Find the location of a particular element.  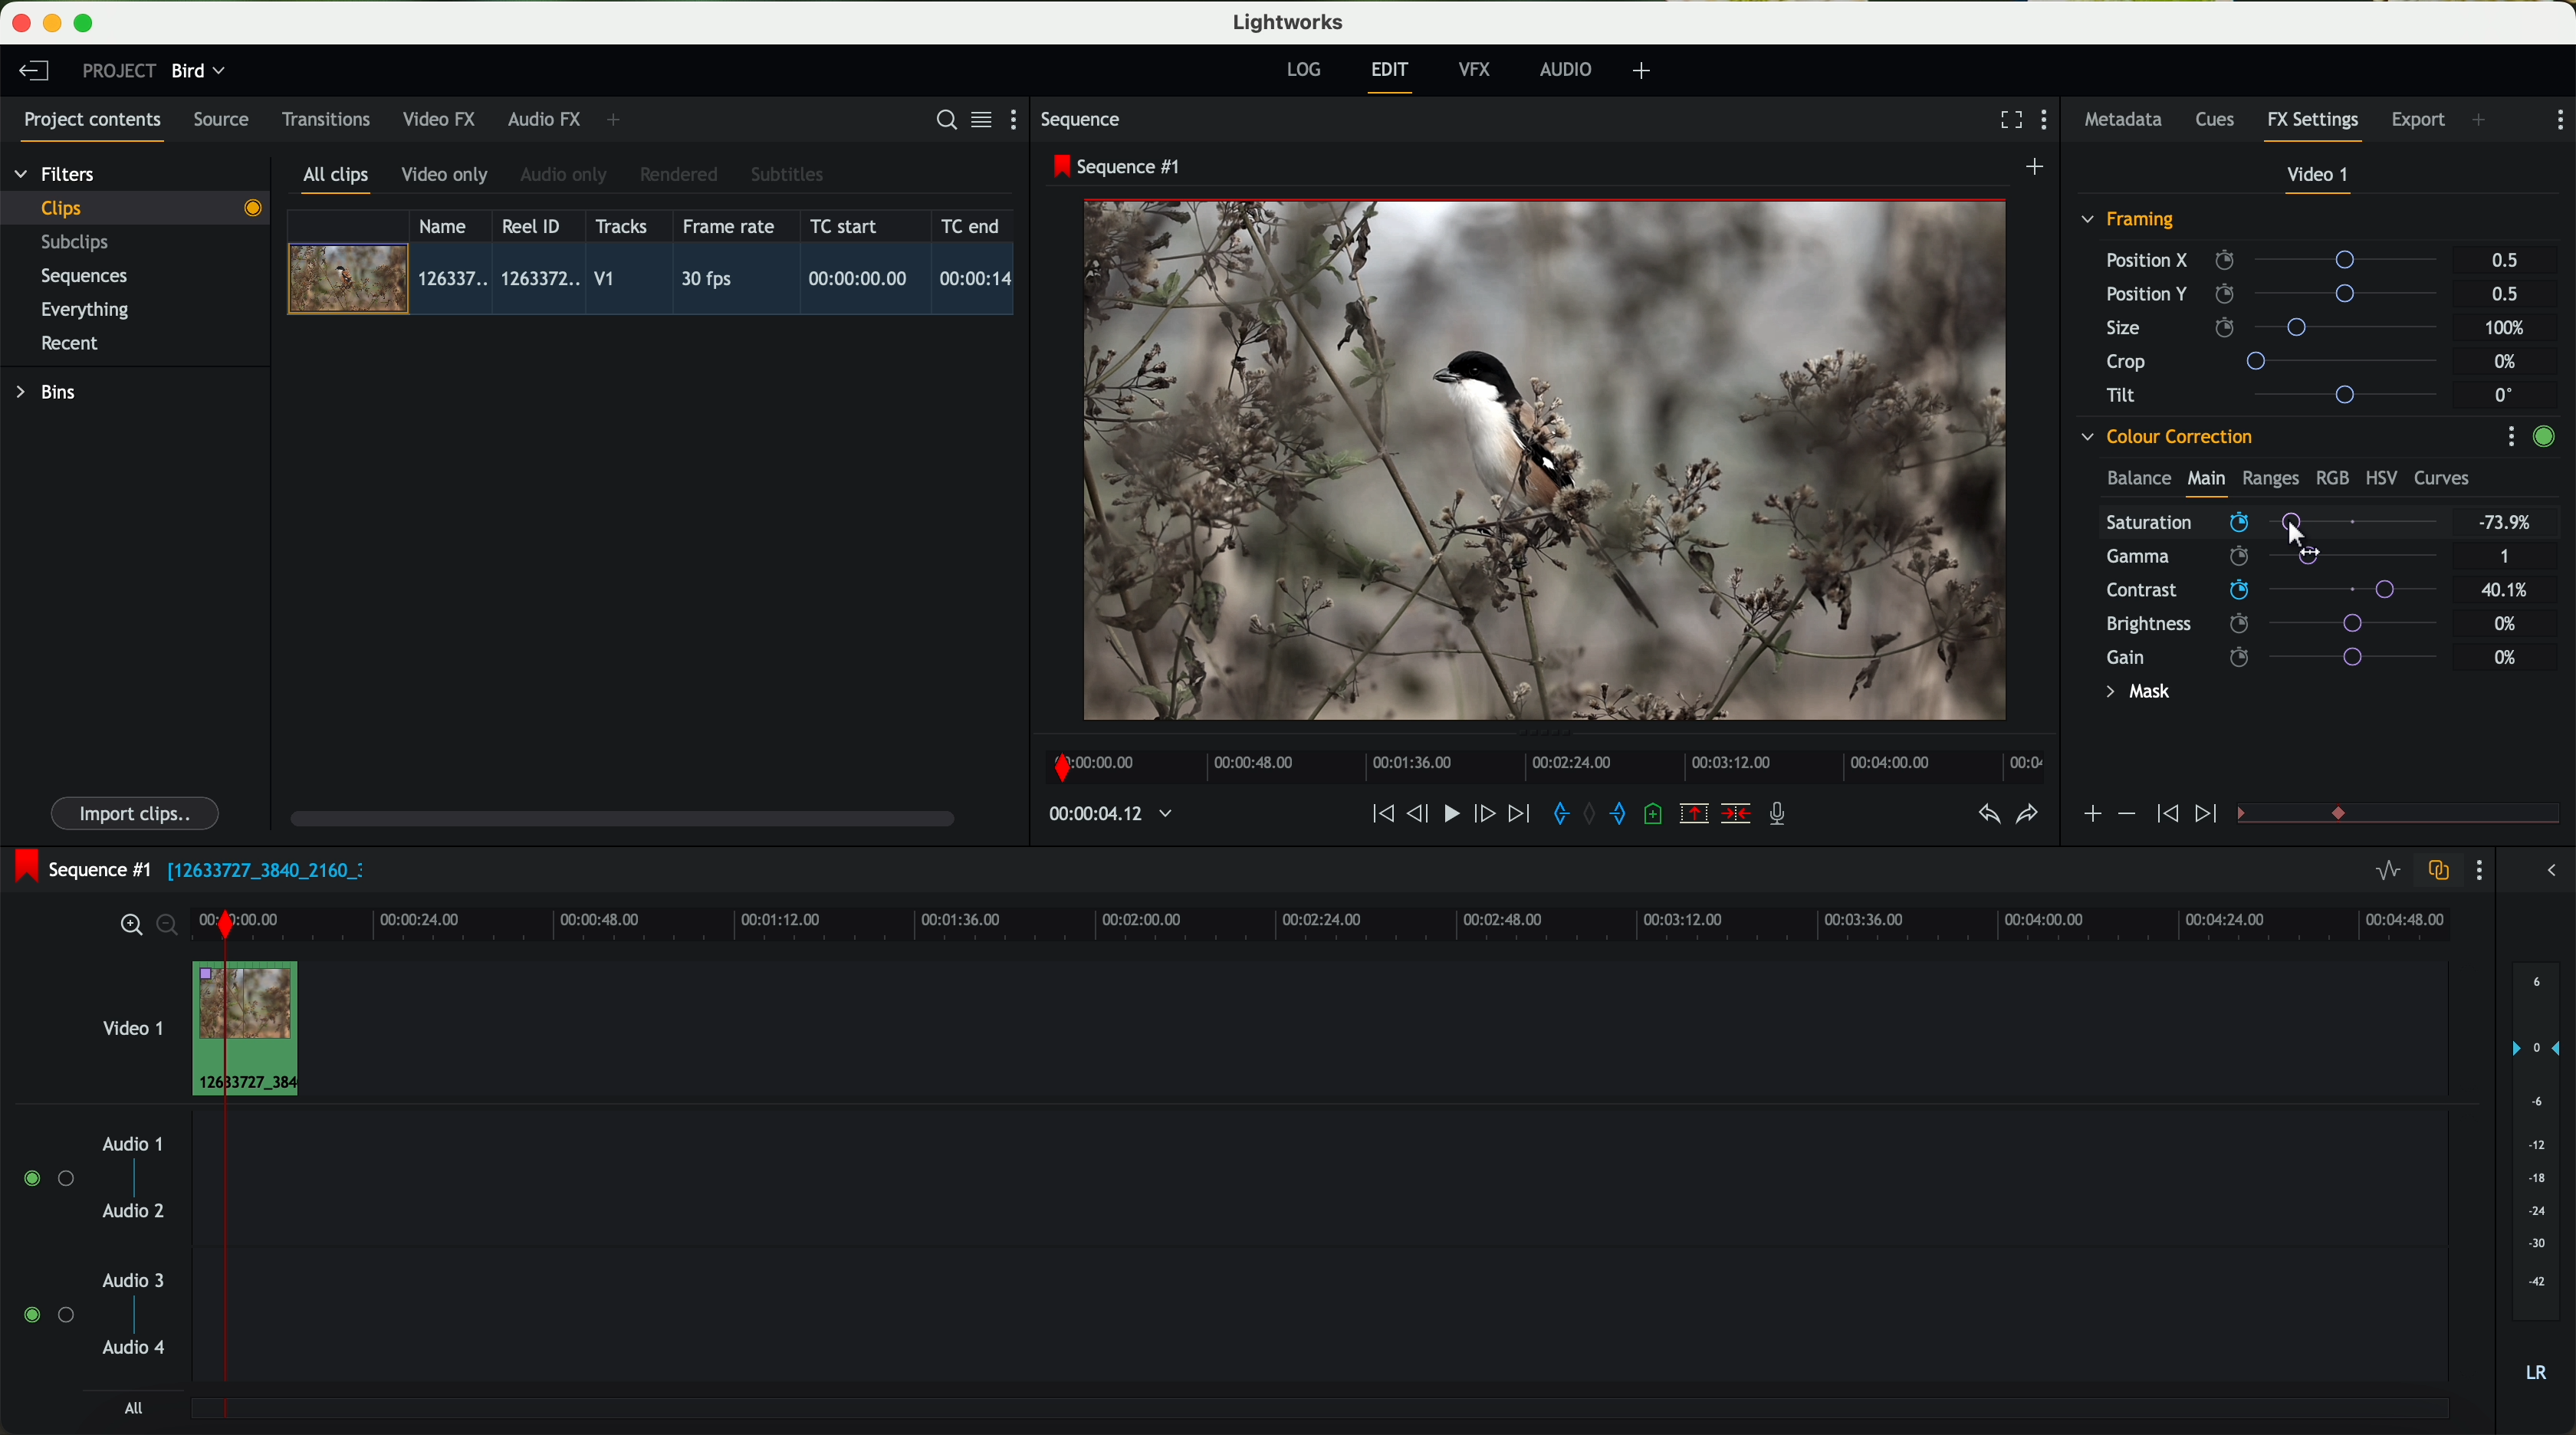

add 'in' mark is located at coordinates (1555, 817).